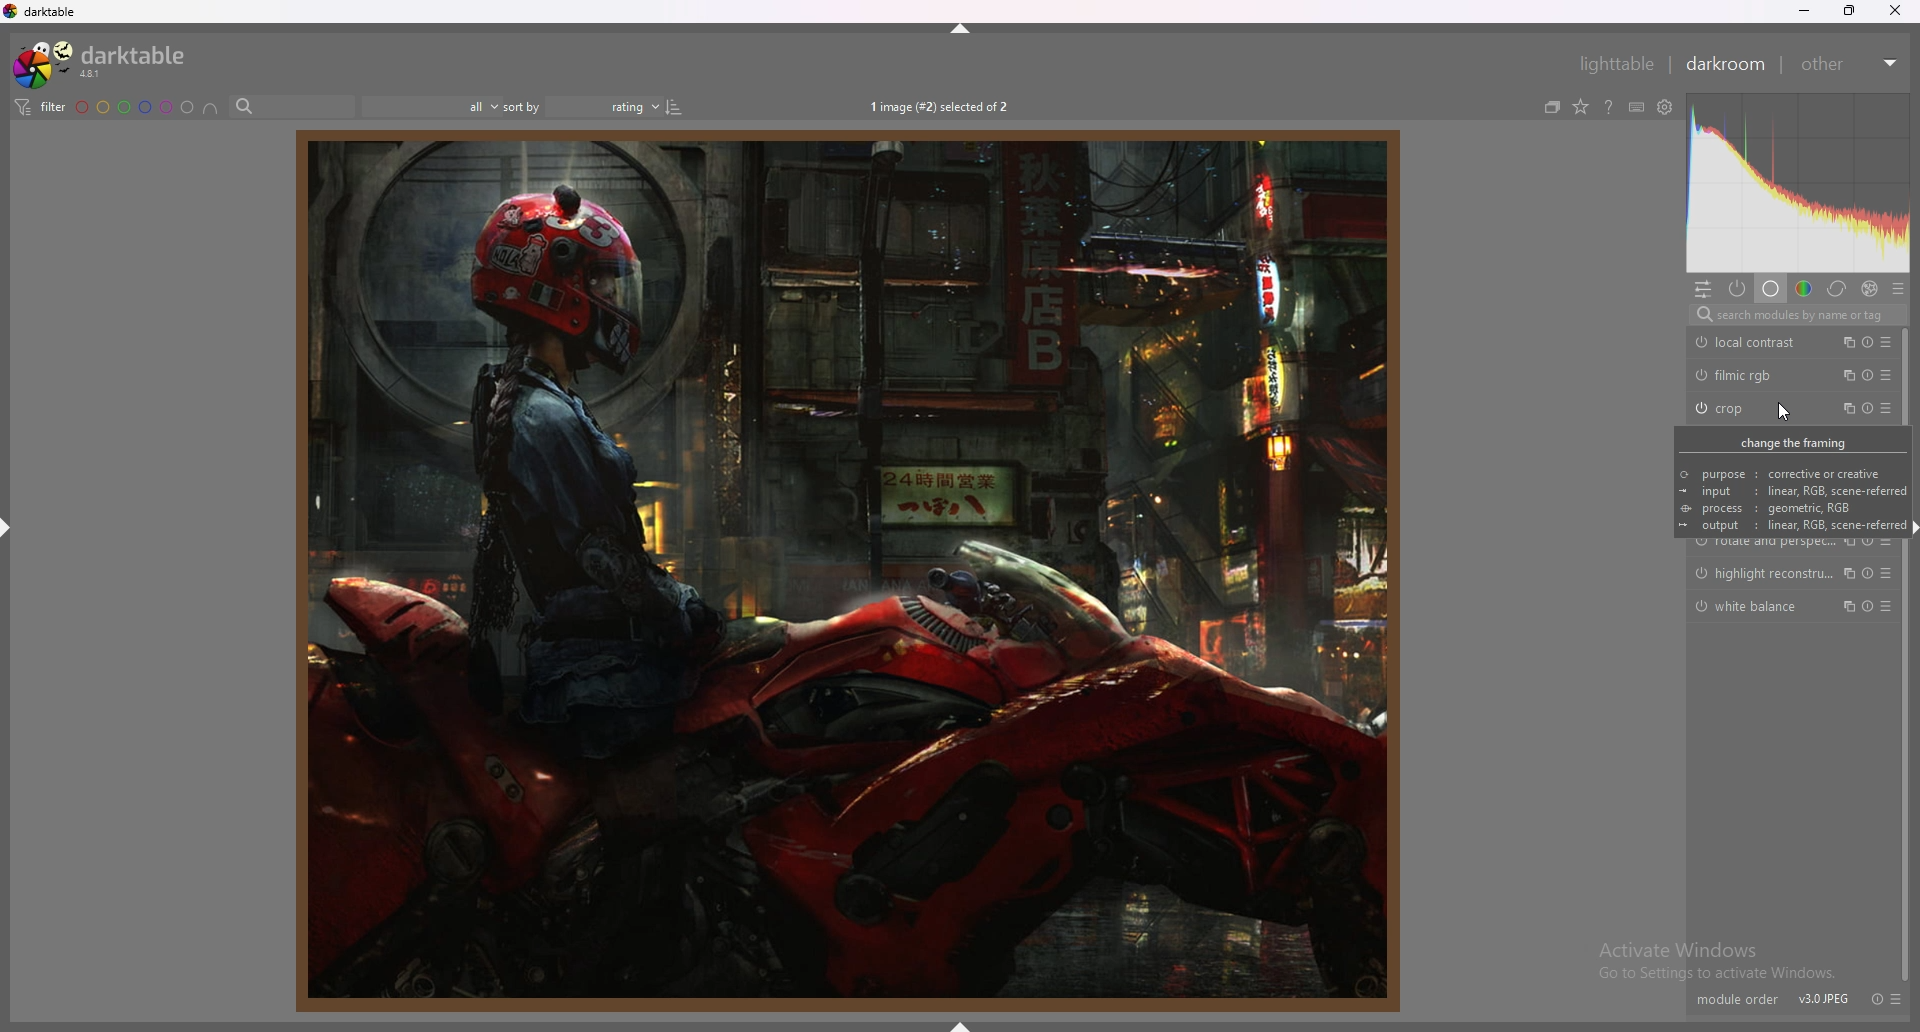 The height and width of the screenshot is (1032, 1920). What do you see at coordinates (1637, 107) in the screenshot?
I see `shortcuts` at bounding box center [1637, 107].